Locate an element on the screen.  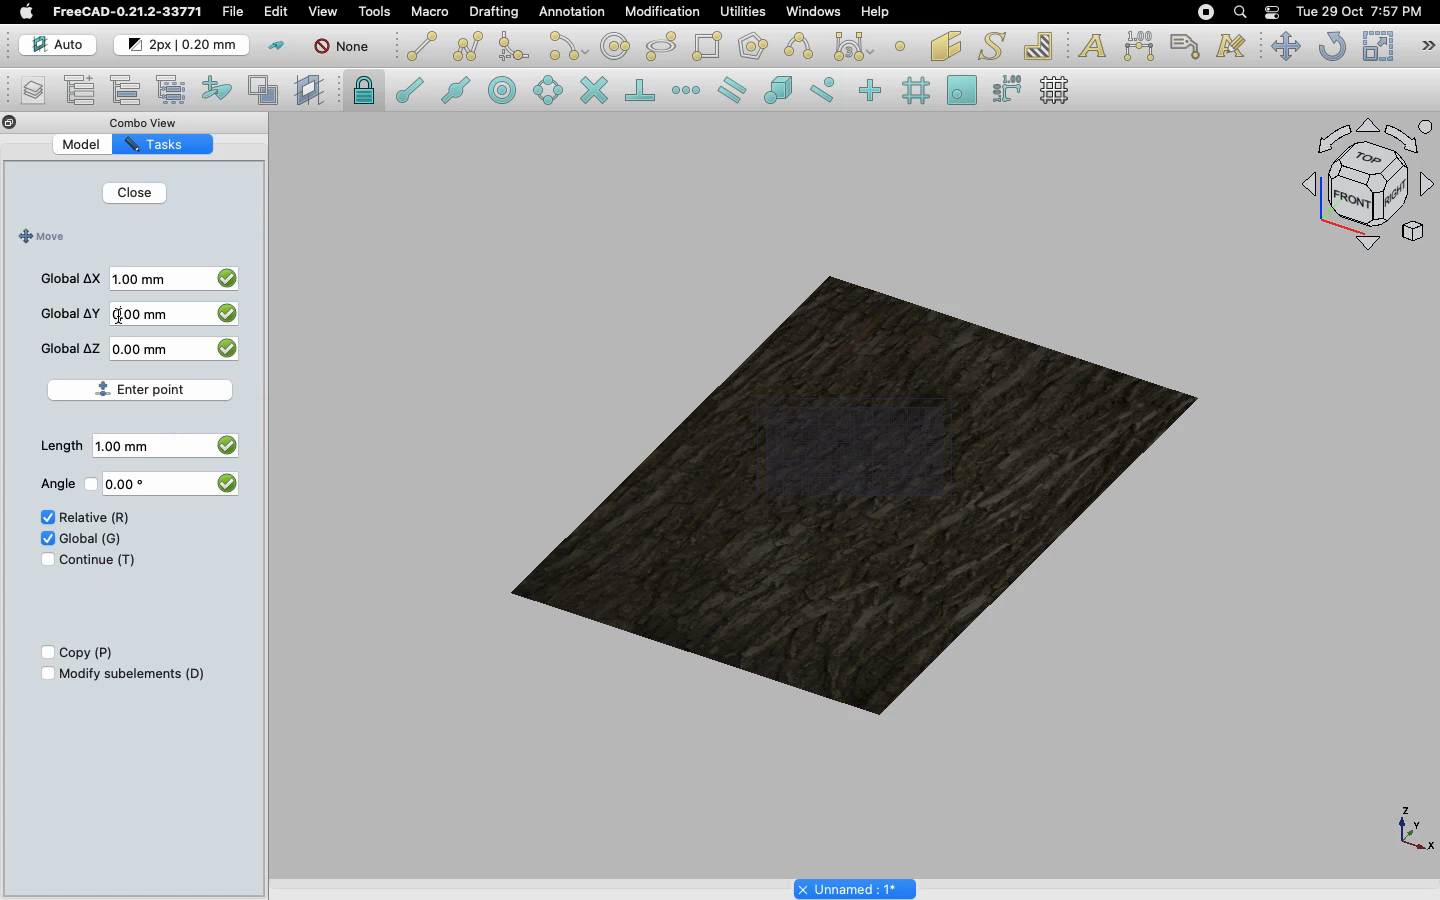
Snap special  is located at coordinates (782, 92).